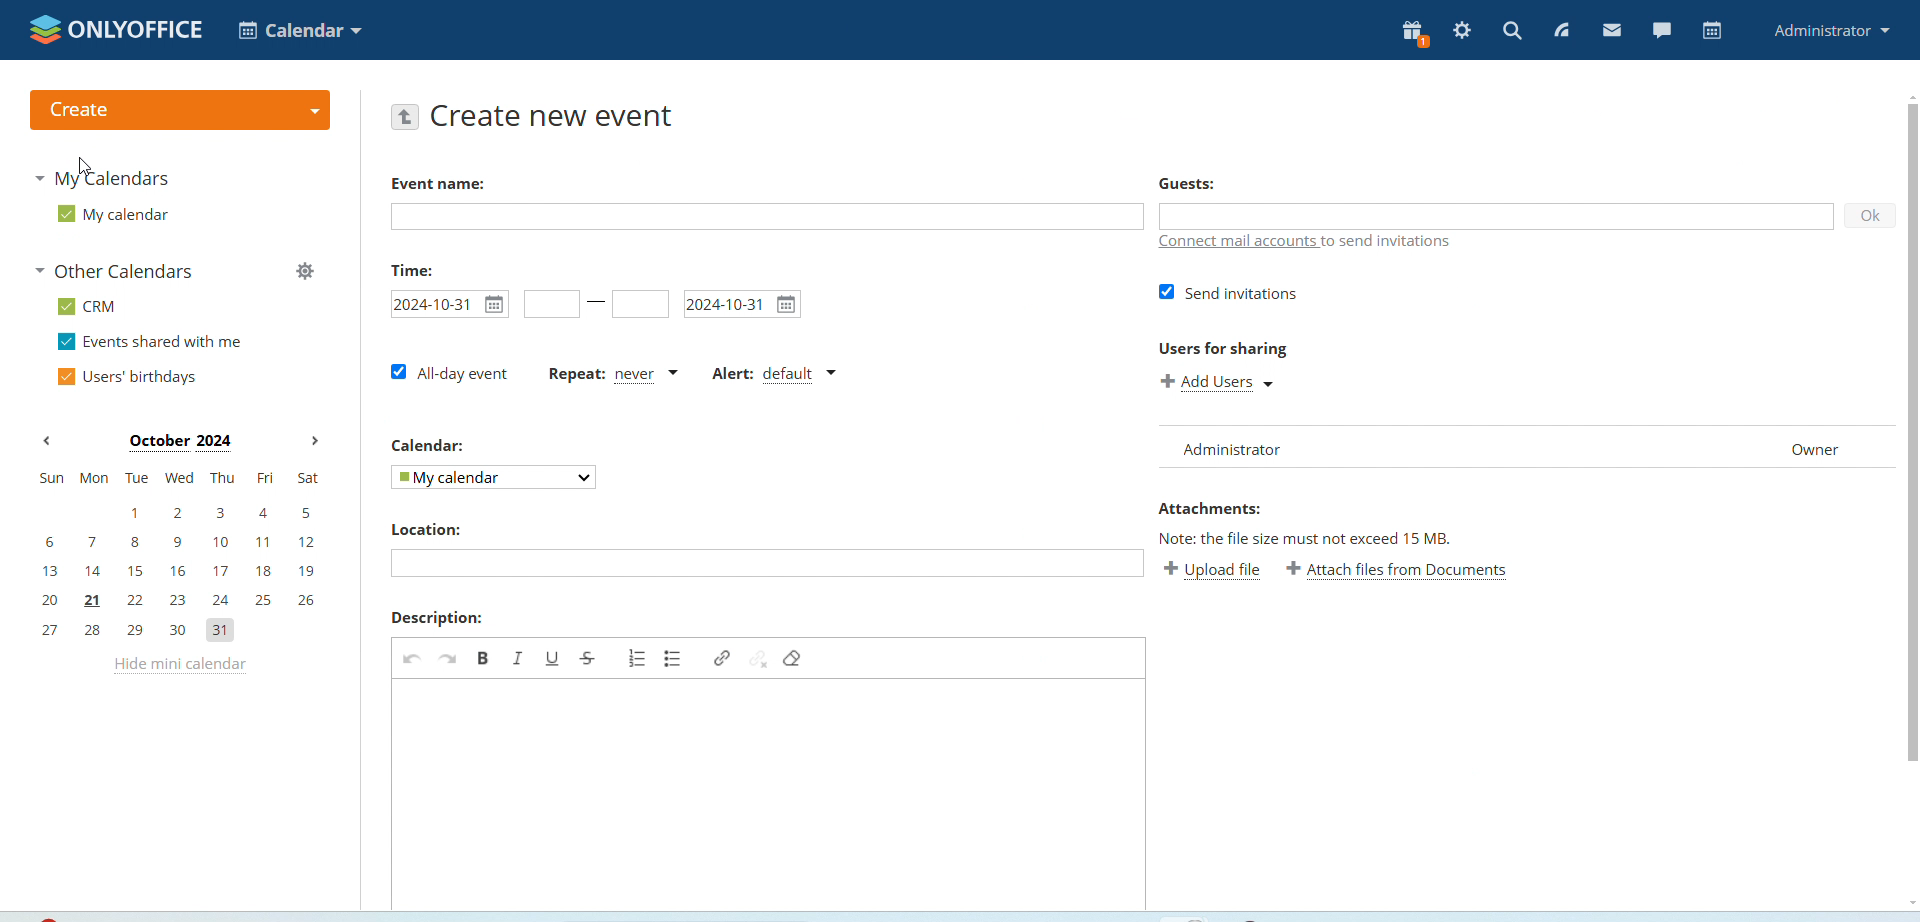 This screenshot has width=1920, height=922. I want to click on attach file from documents, so click(1402, 570).